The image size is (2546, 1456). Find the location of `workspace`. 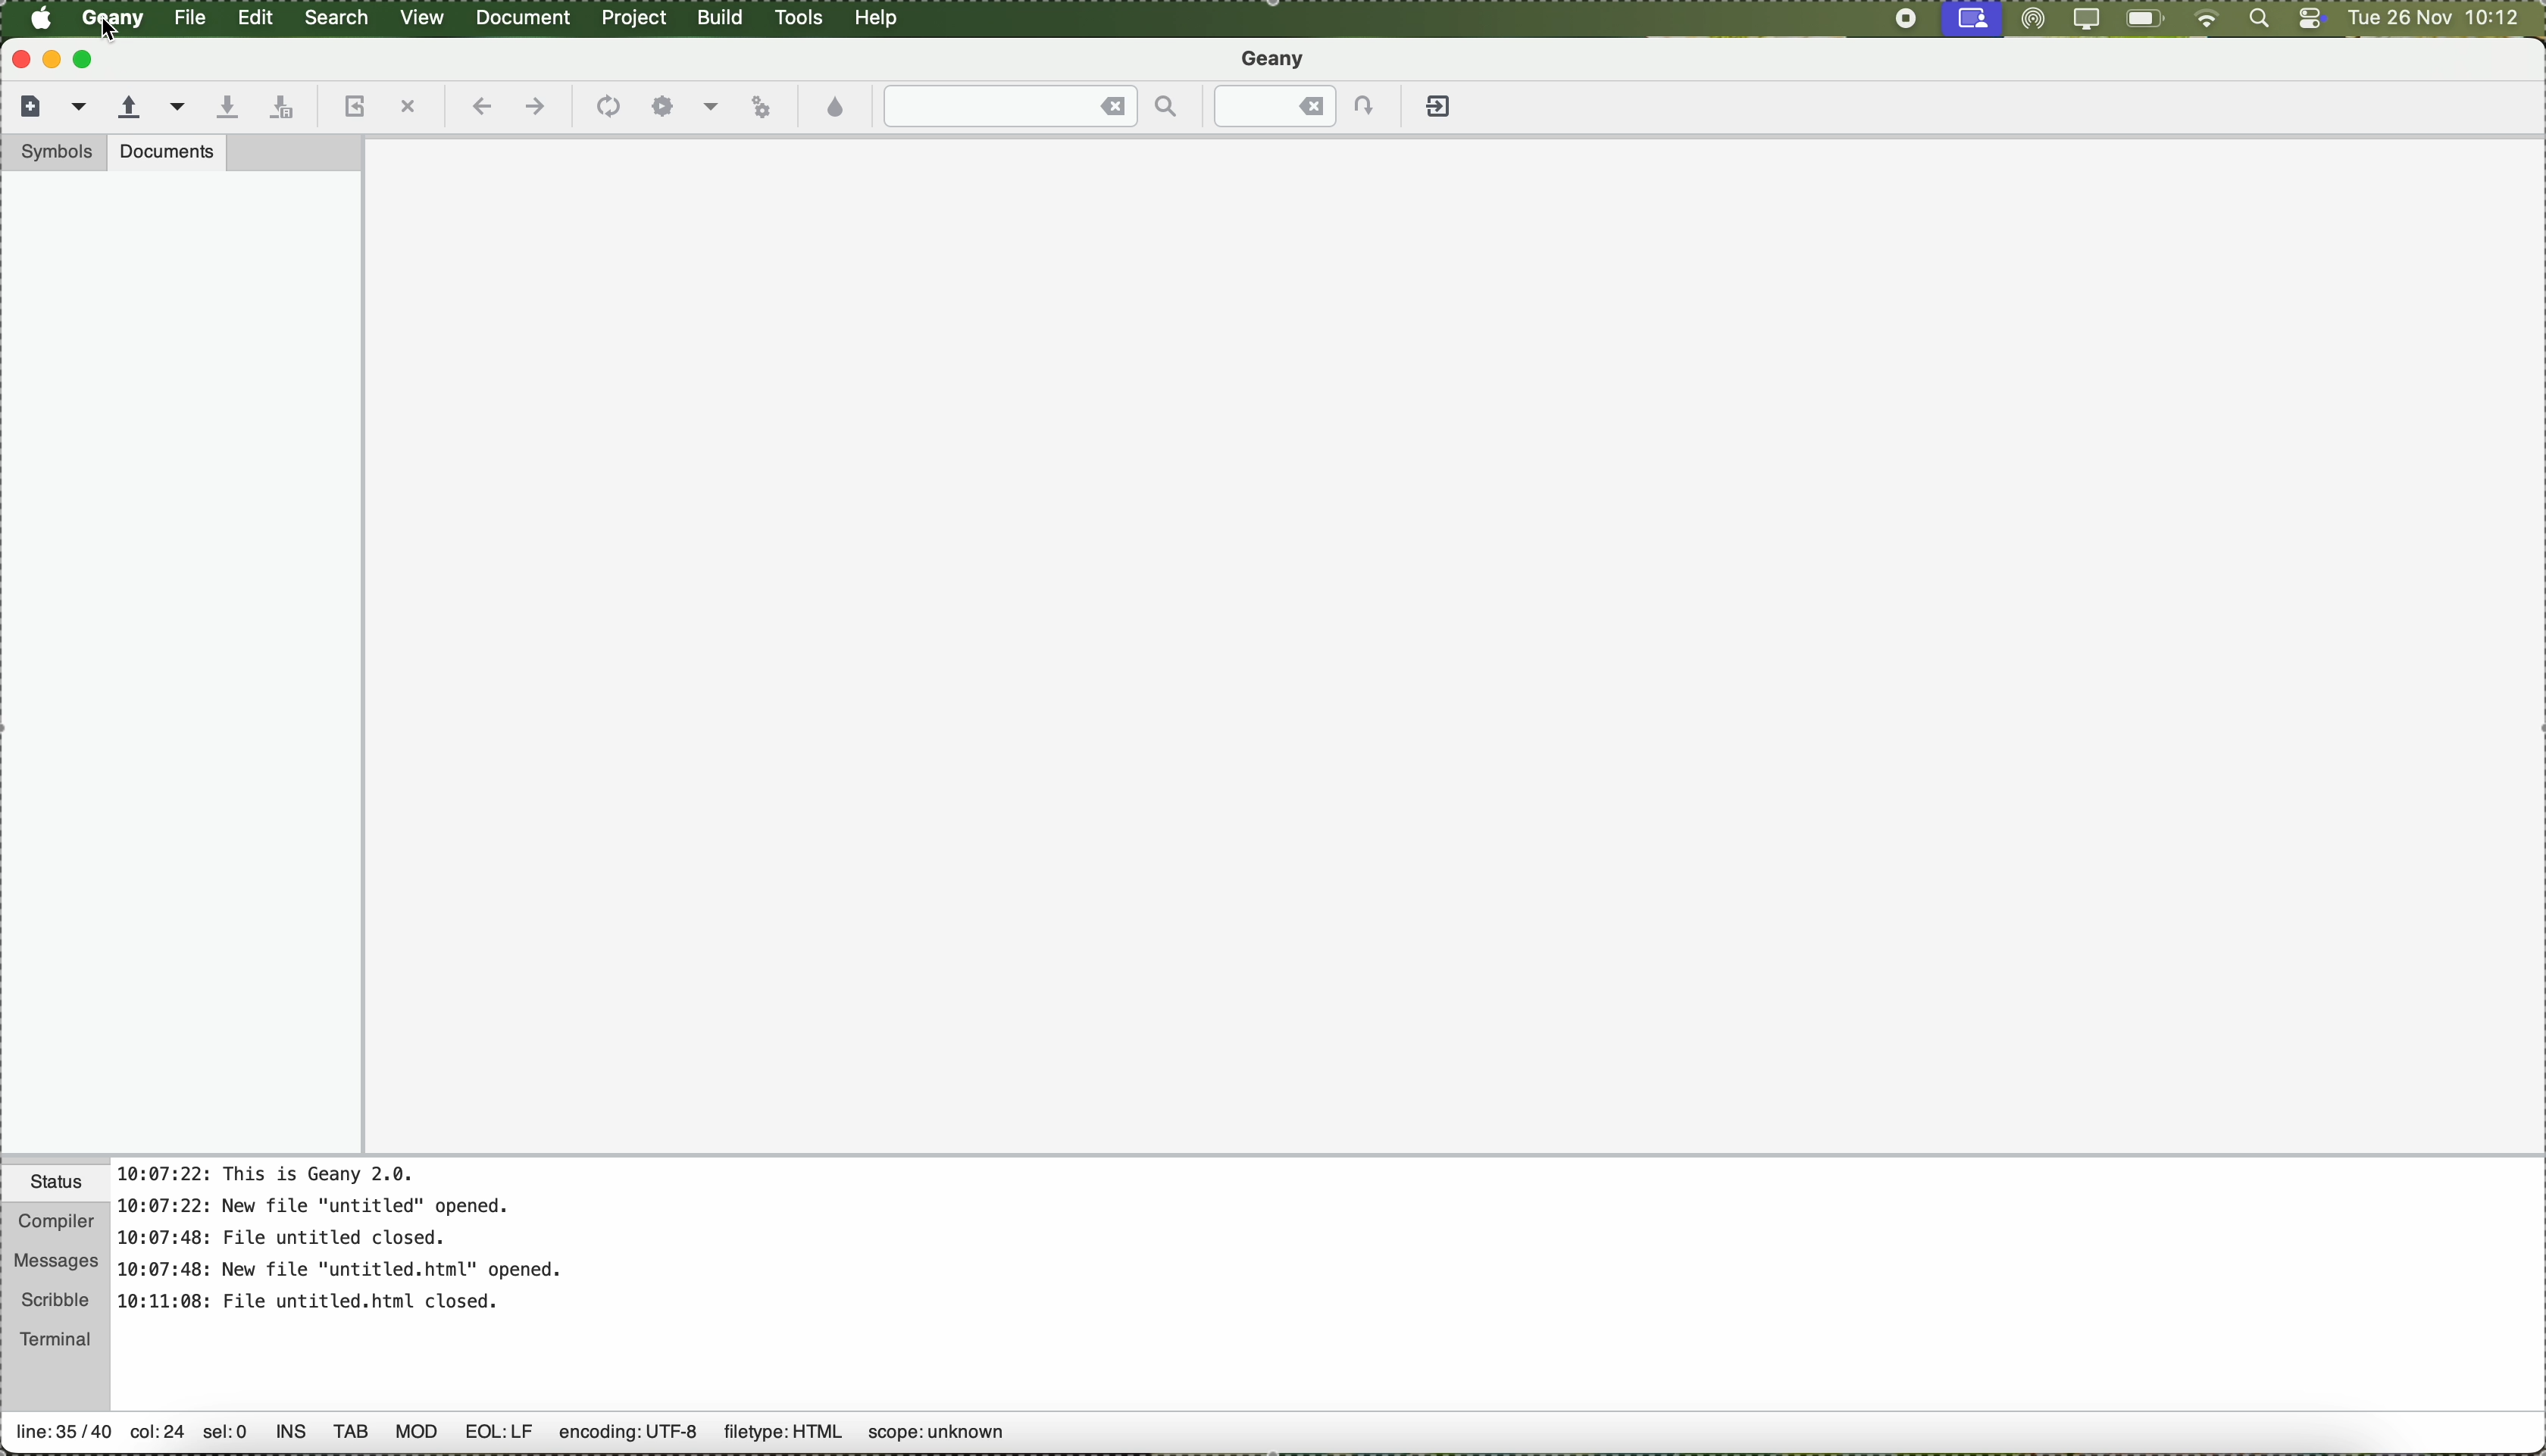

workspace is located at coordinates (1459, 649).